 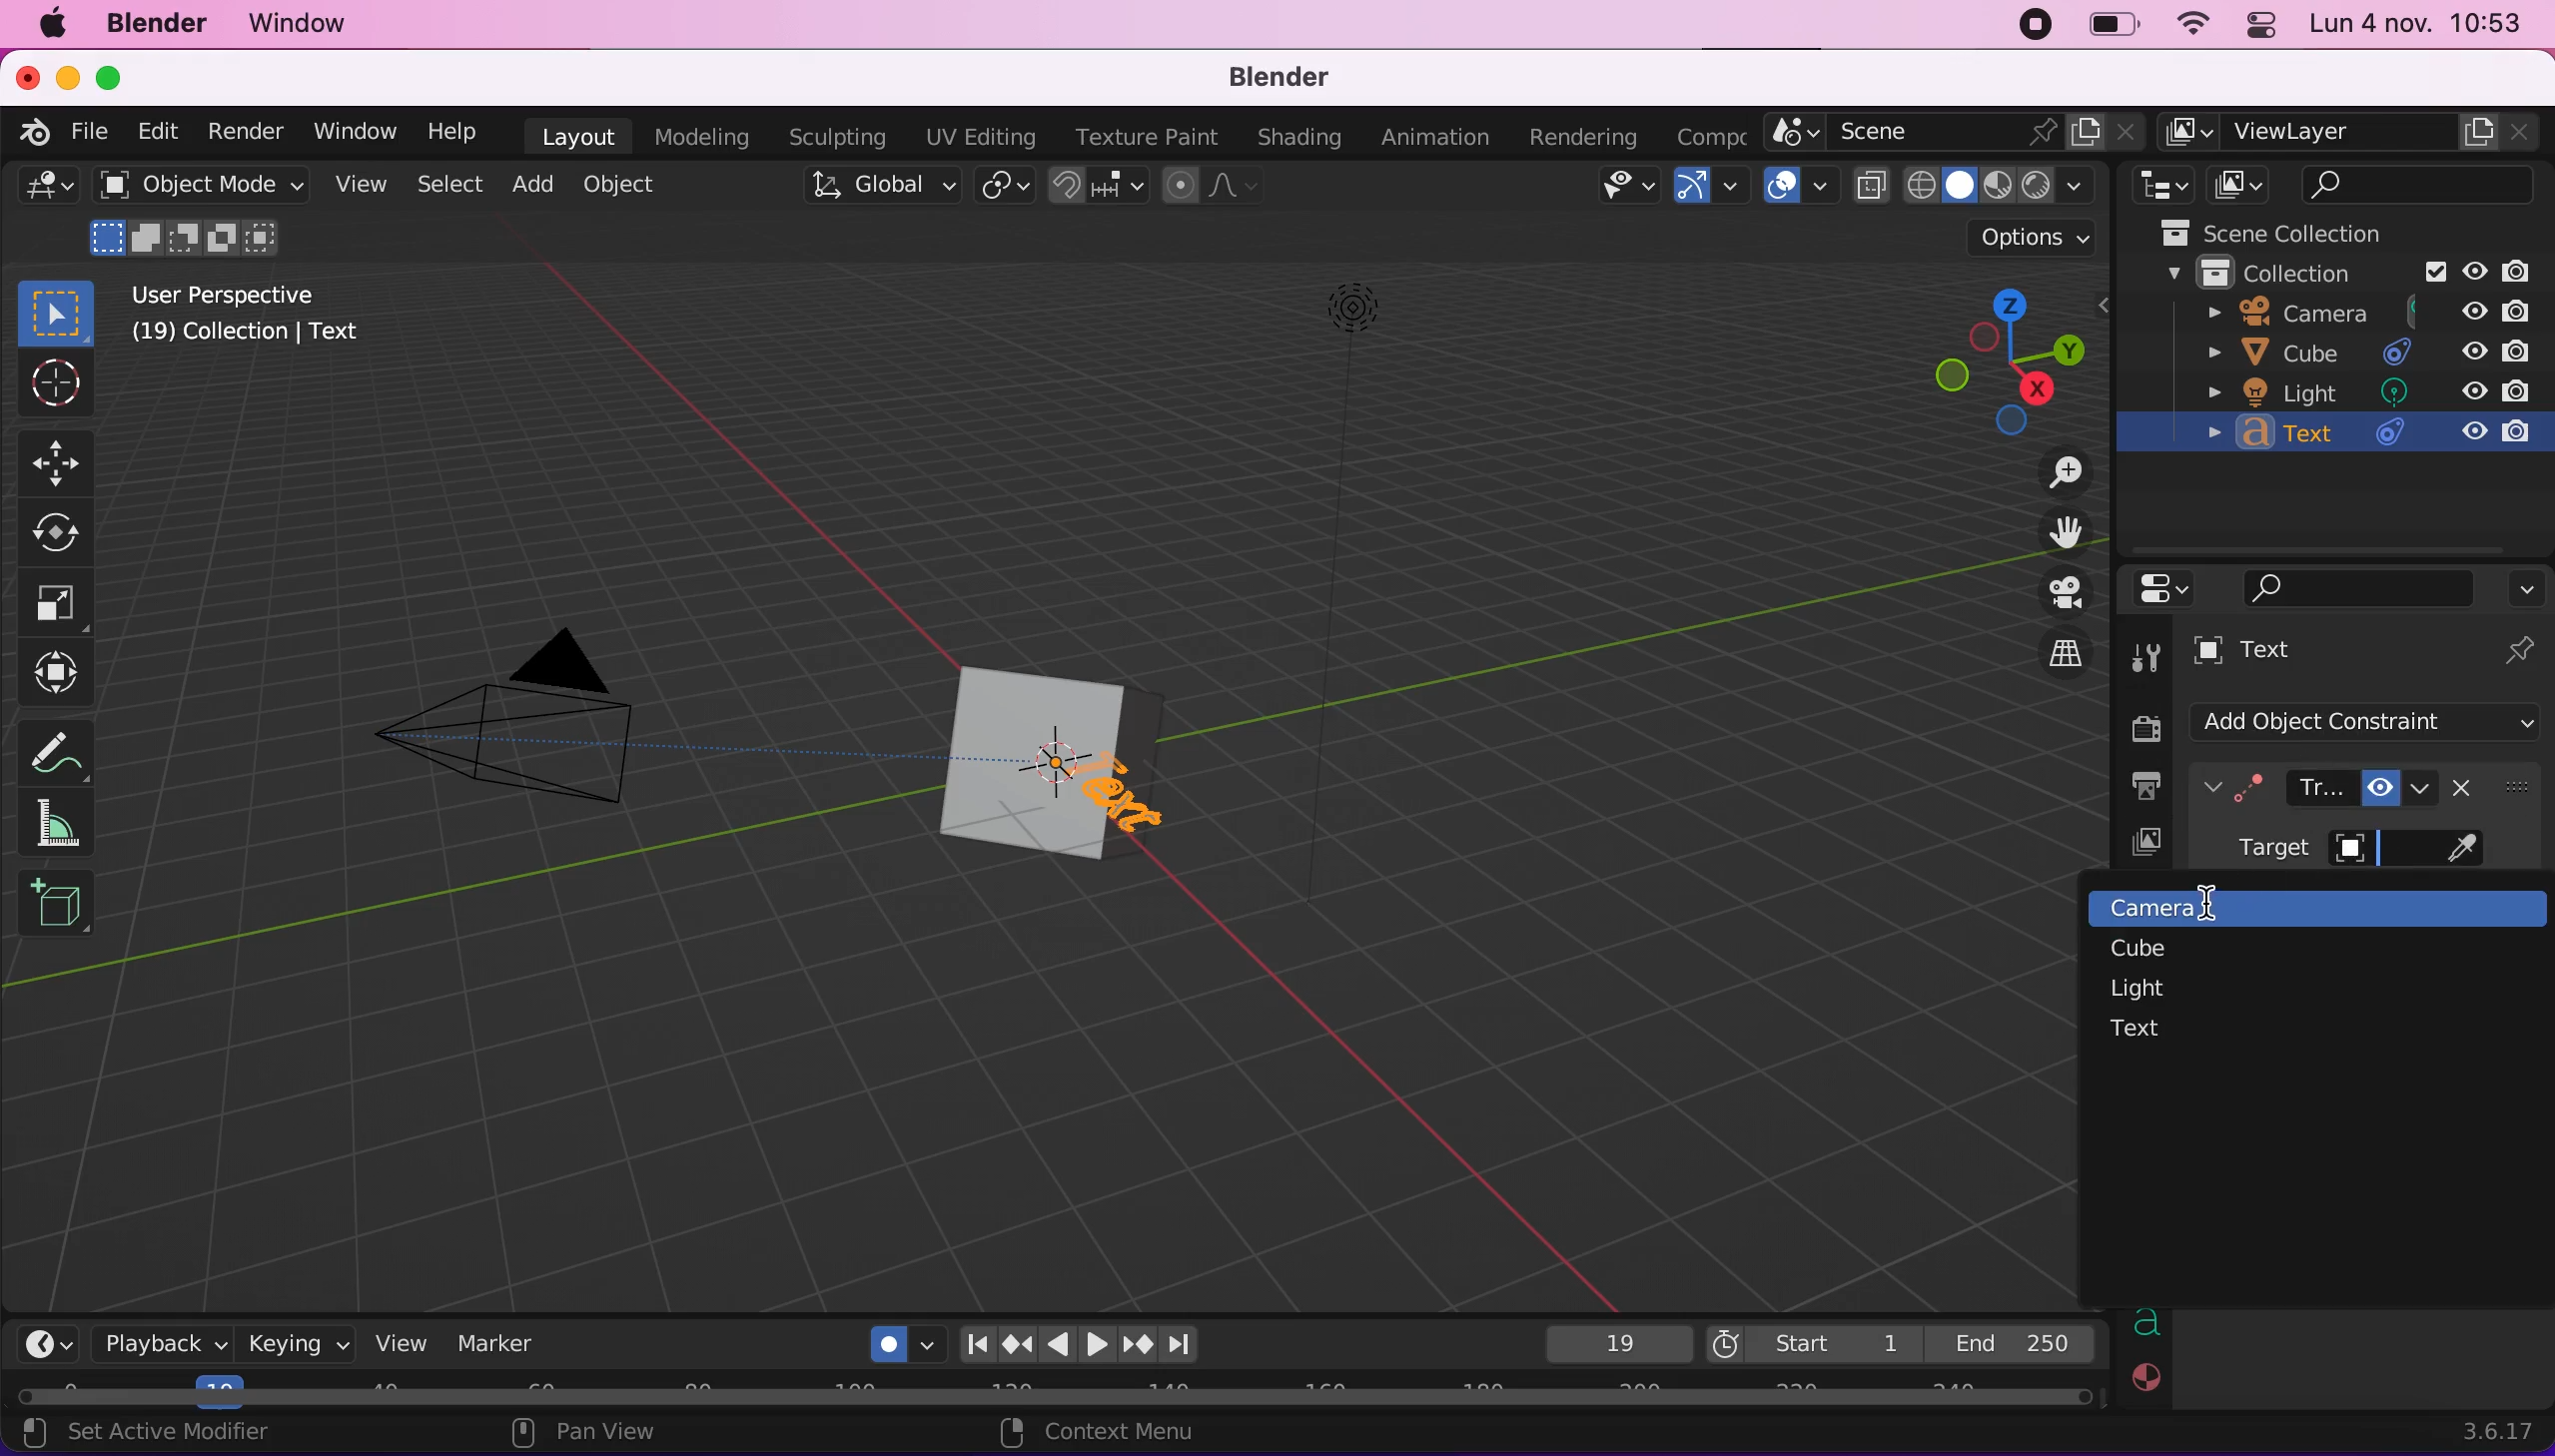 I want to click on switch the current view, so click(x=2063, y=651).